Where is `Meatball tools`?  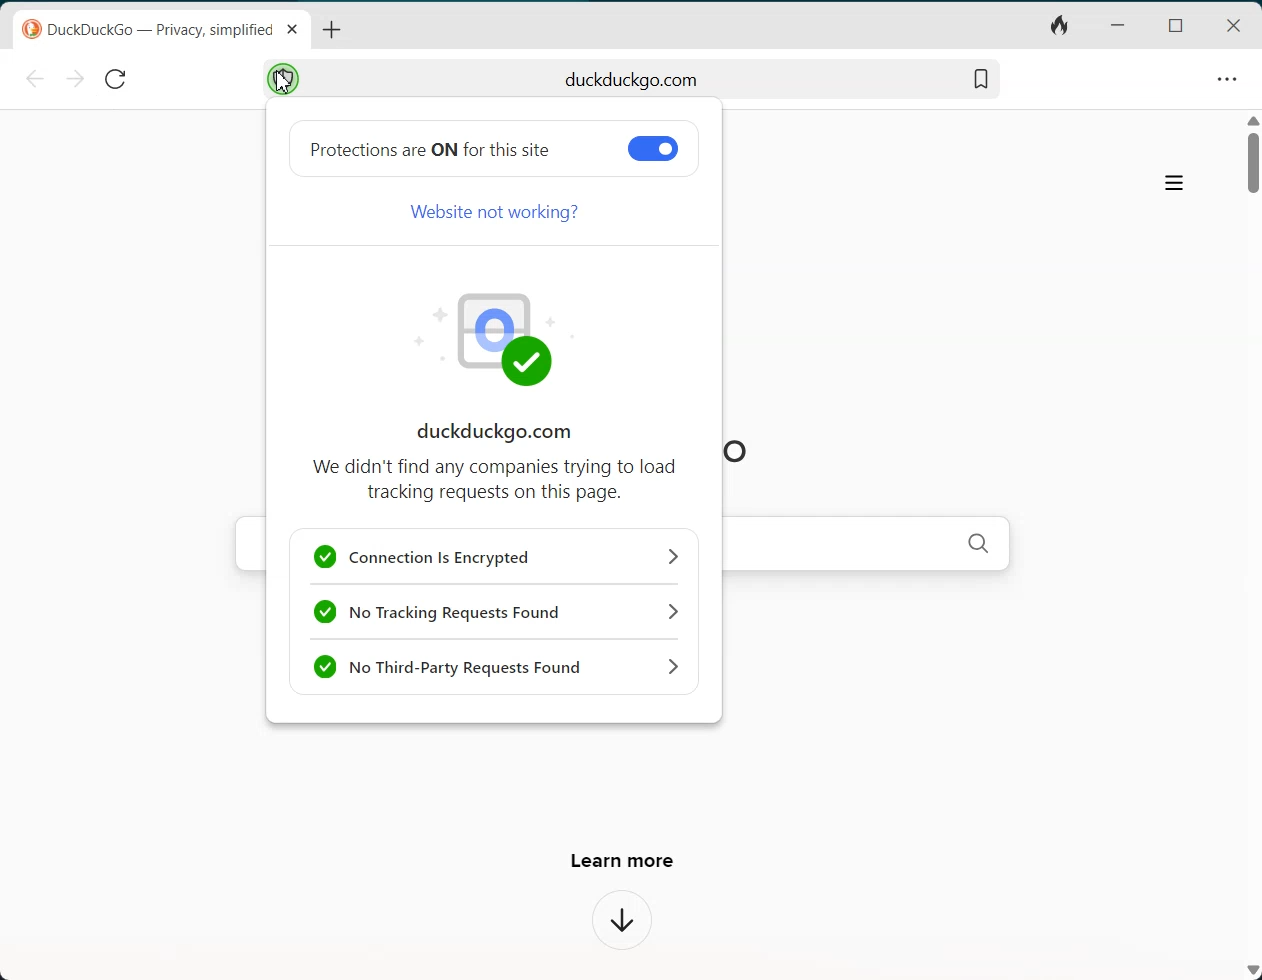 Meatball tools is located at coordinates (1226, 78).